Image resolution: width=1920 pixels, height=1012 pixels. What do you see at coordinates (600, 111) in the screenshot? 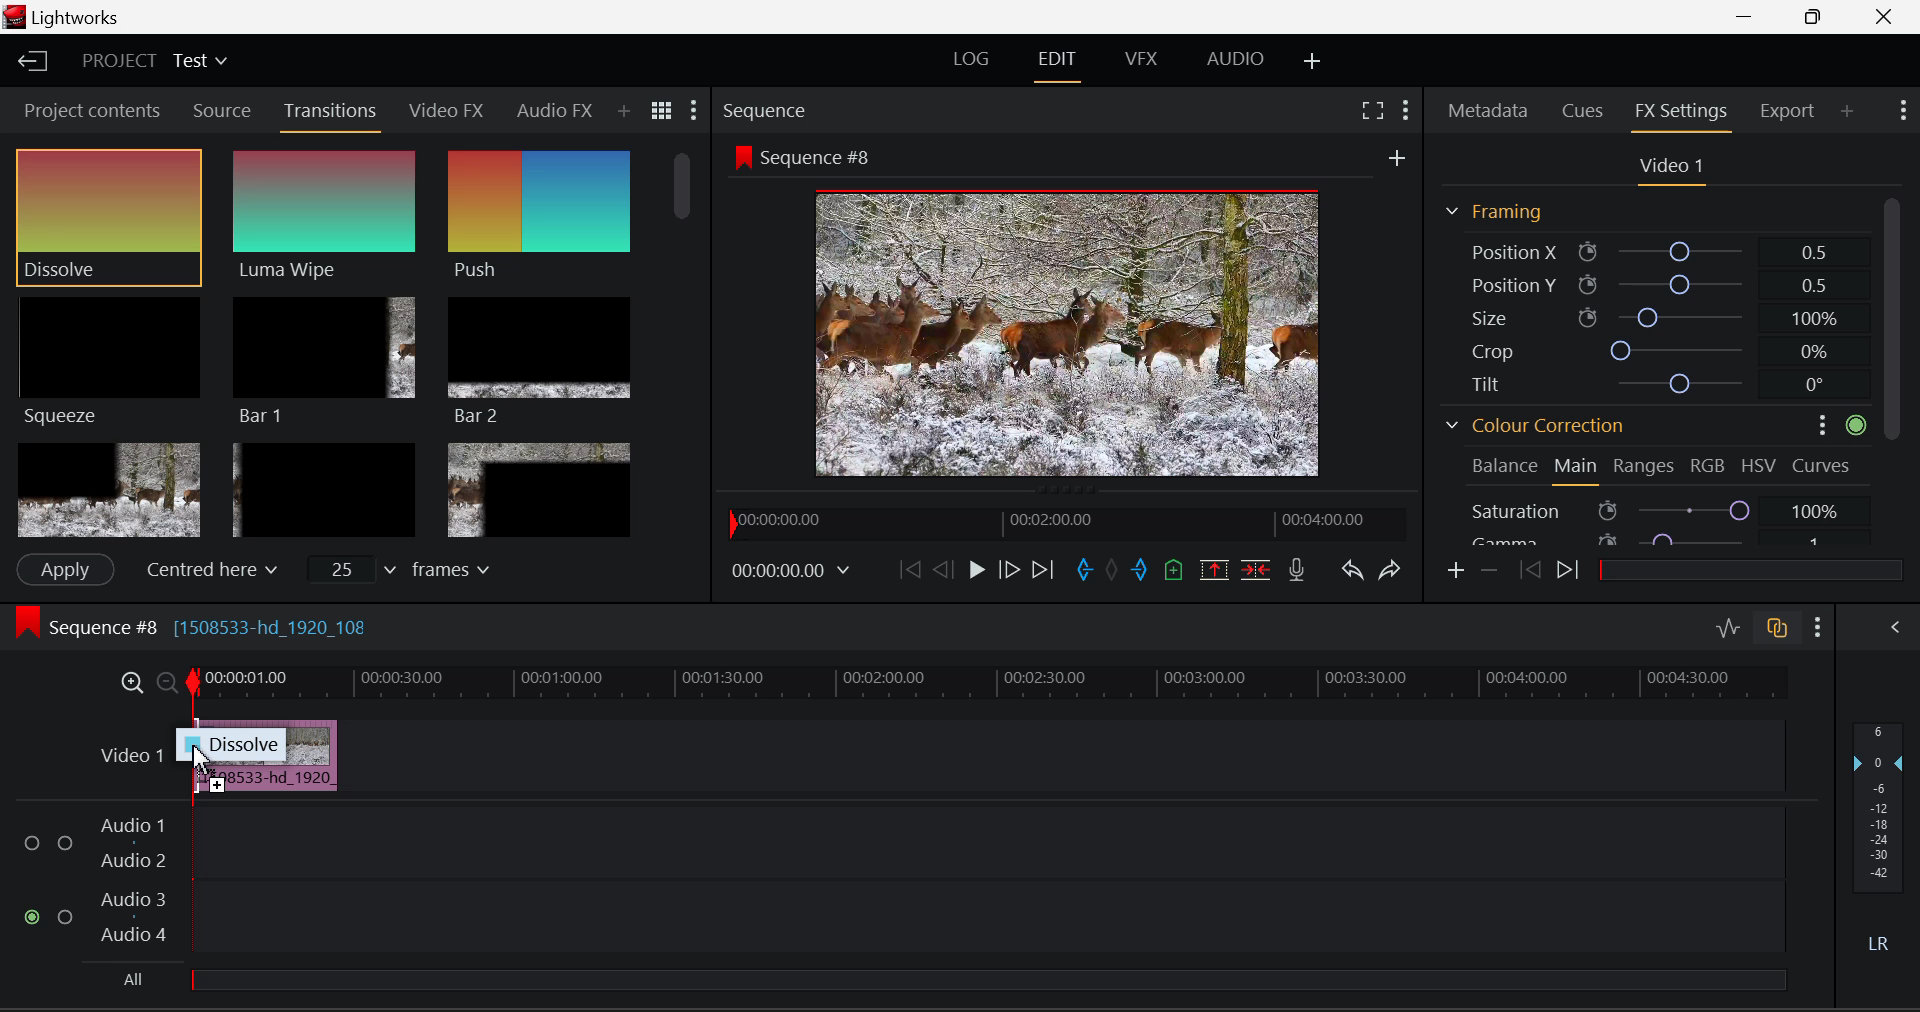
I see `Add Panel` at bounding box center [600, 111].